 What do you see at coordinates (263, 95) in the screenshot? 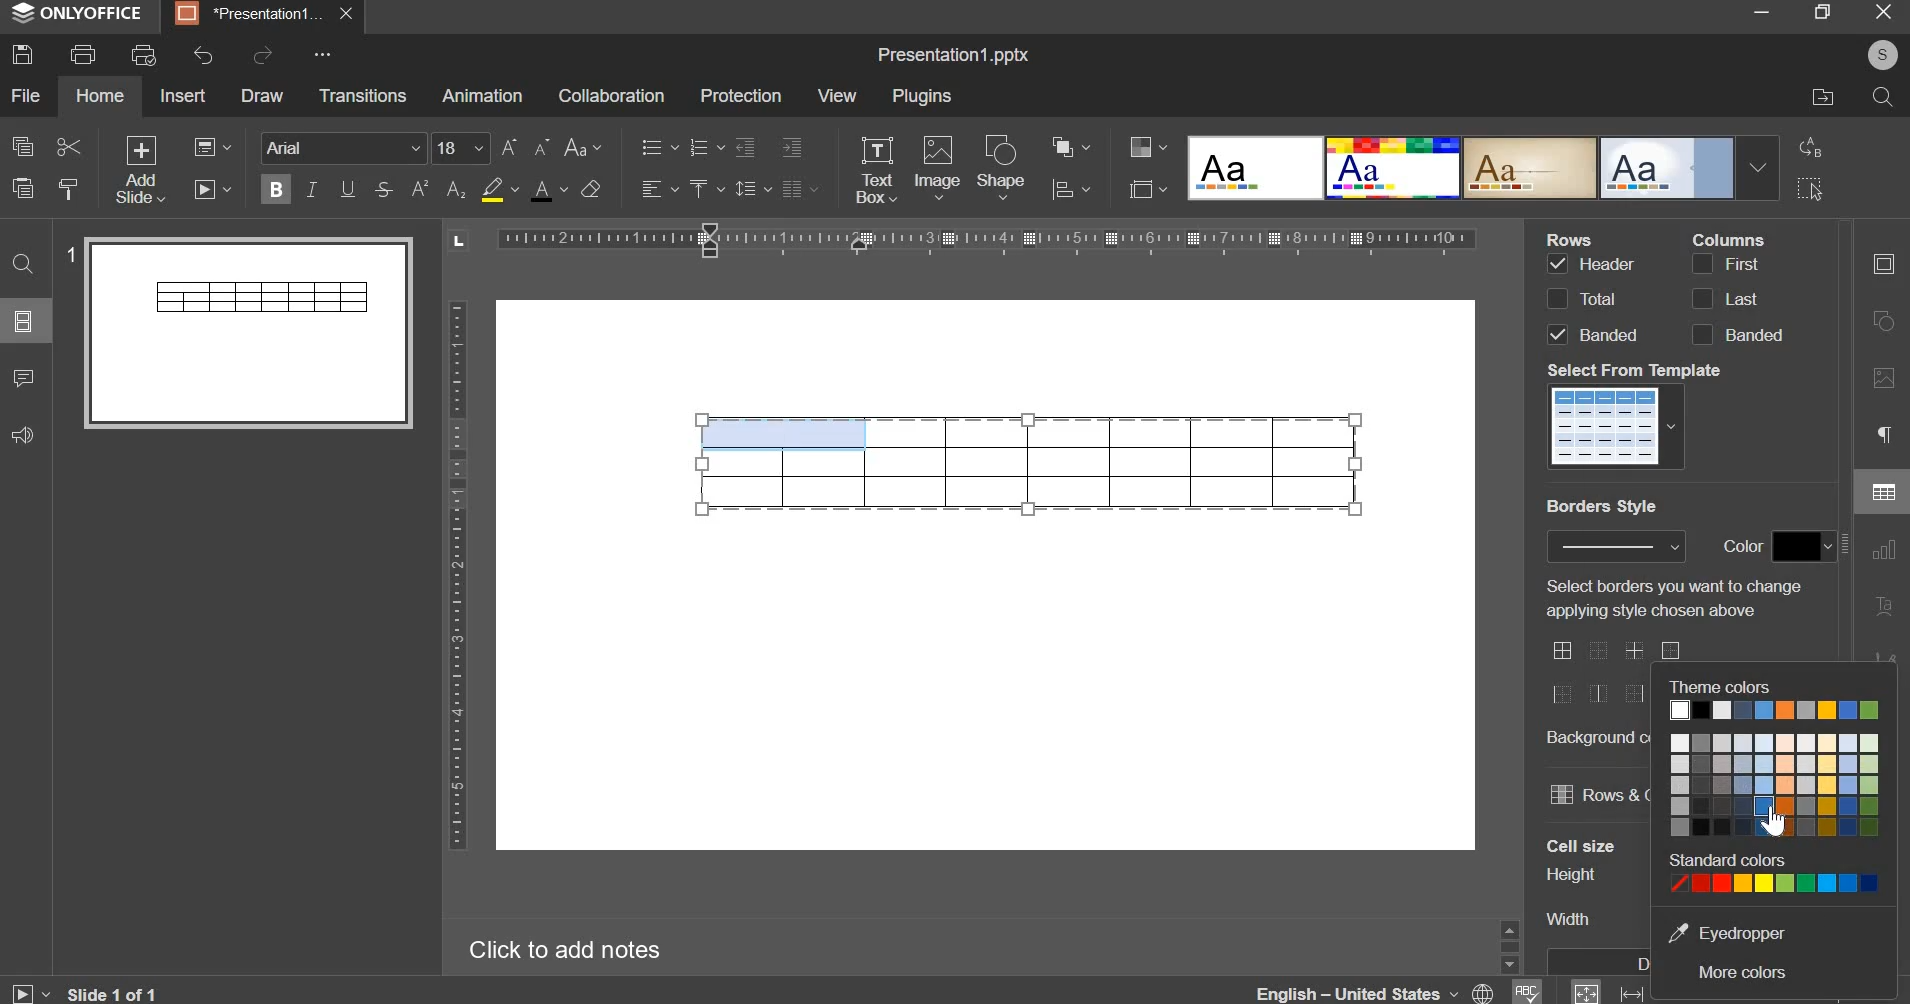
I see `draw` at bounding box center [263, 95].